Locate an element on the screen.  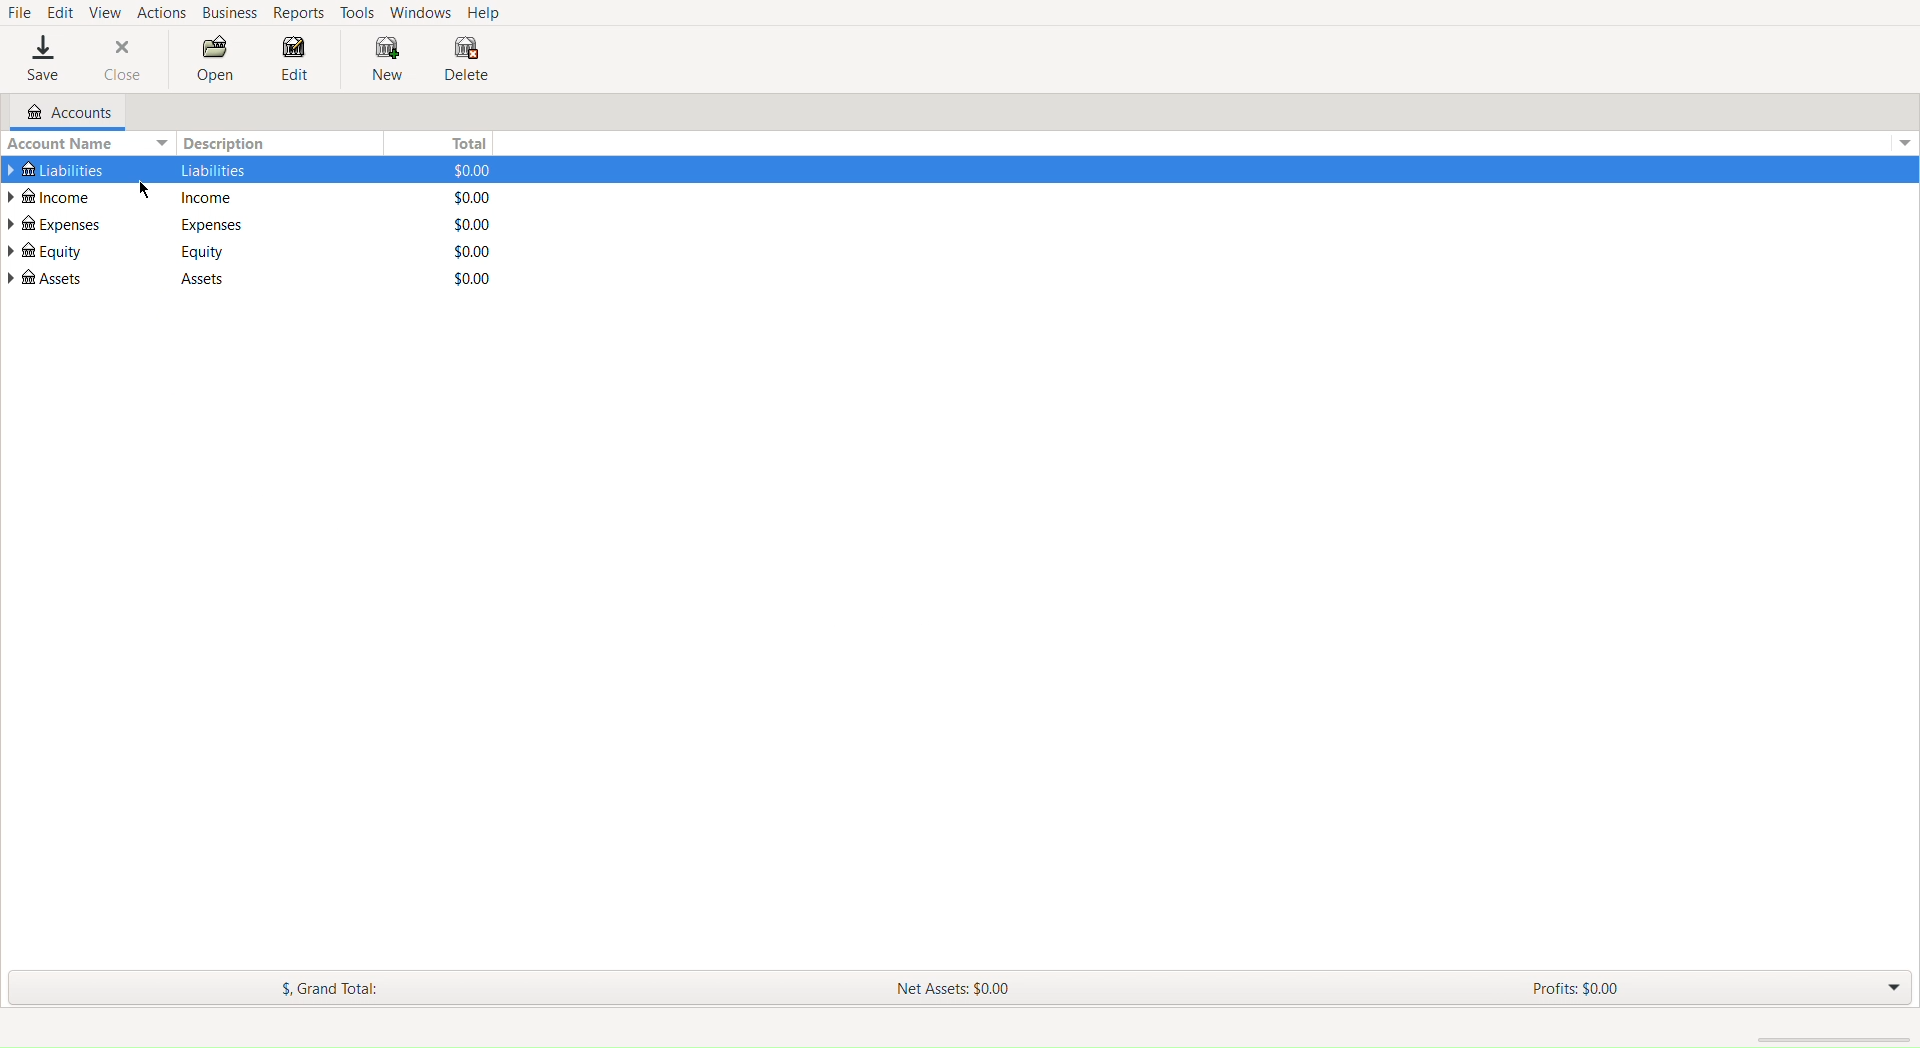
Total is located at coordinates (474, 195).